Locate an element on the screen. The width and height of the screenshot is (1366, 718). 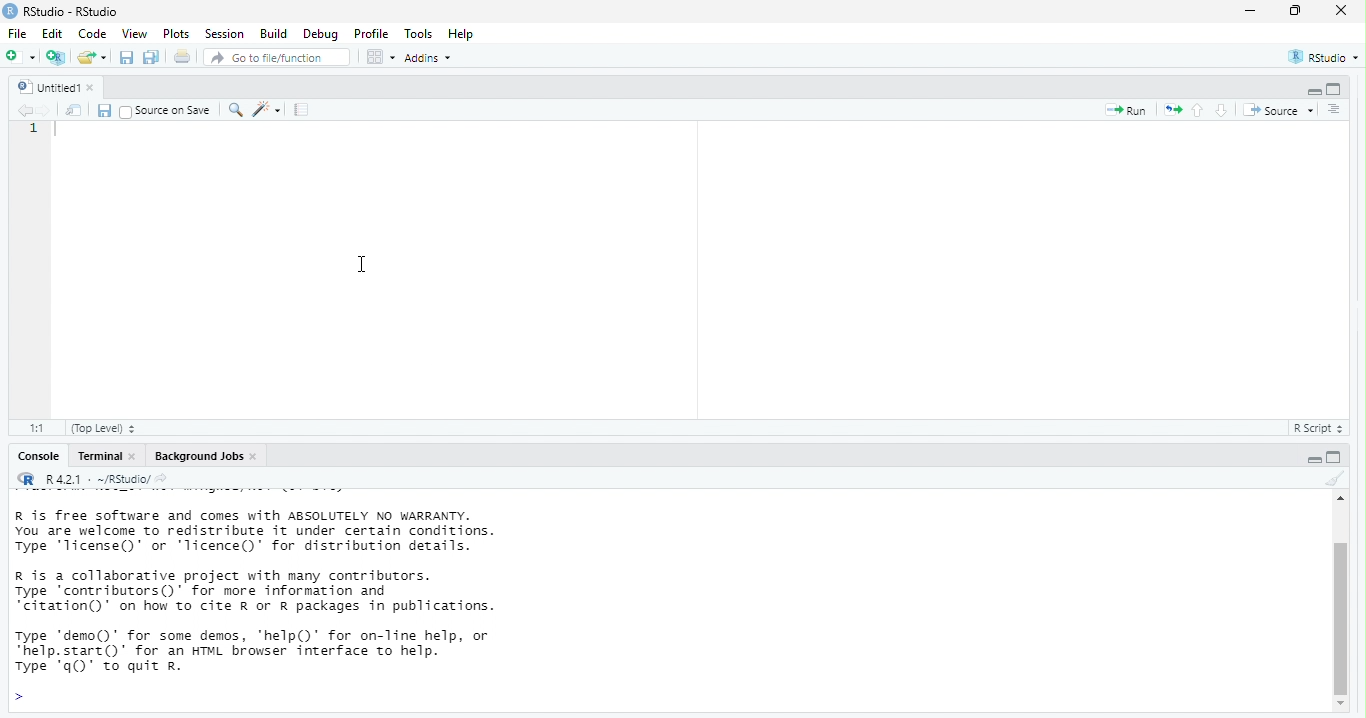
open an existing file is located at coordinates (93, 56).